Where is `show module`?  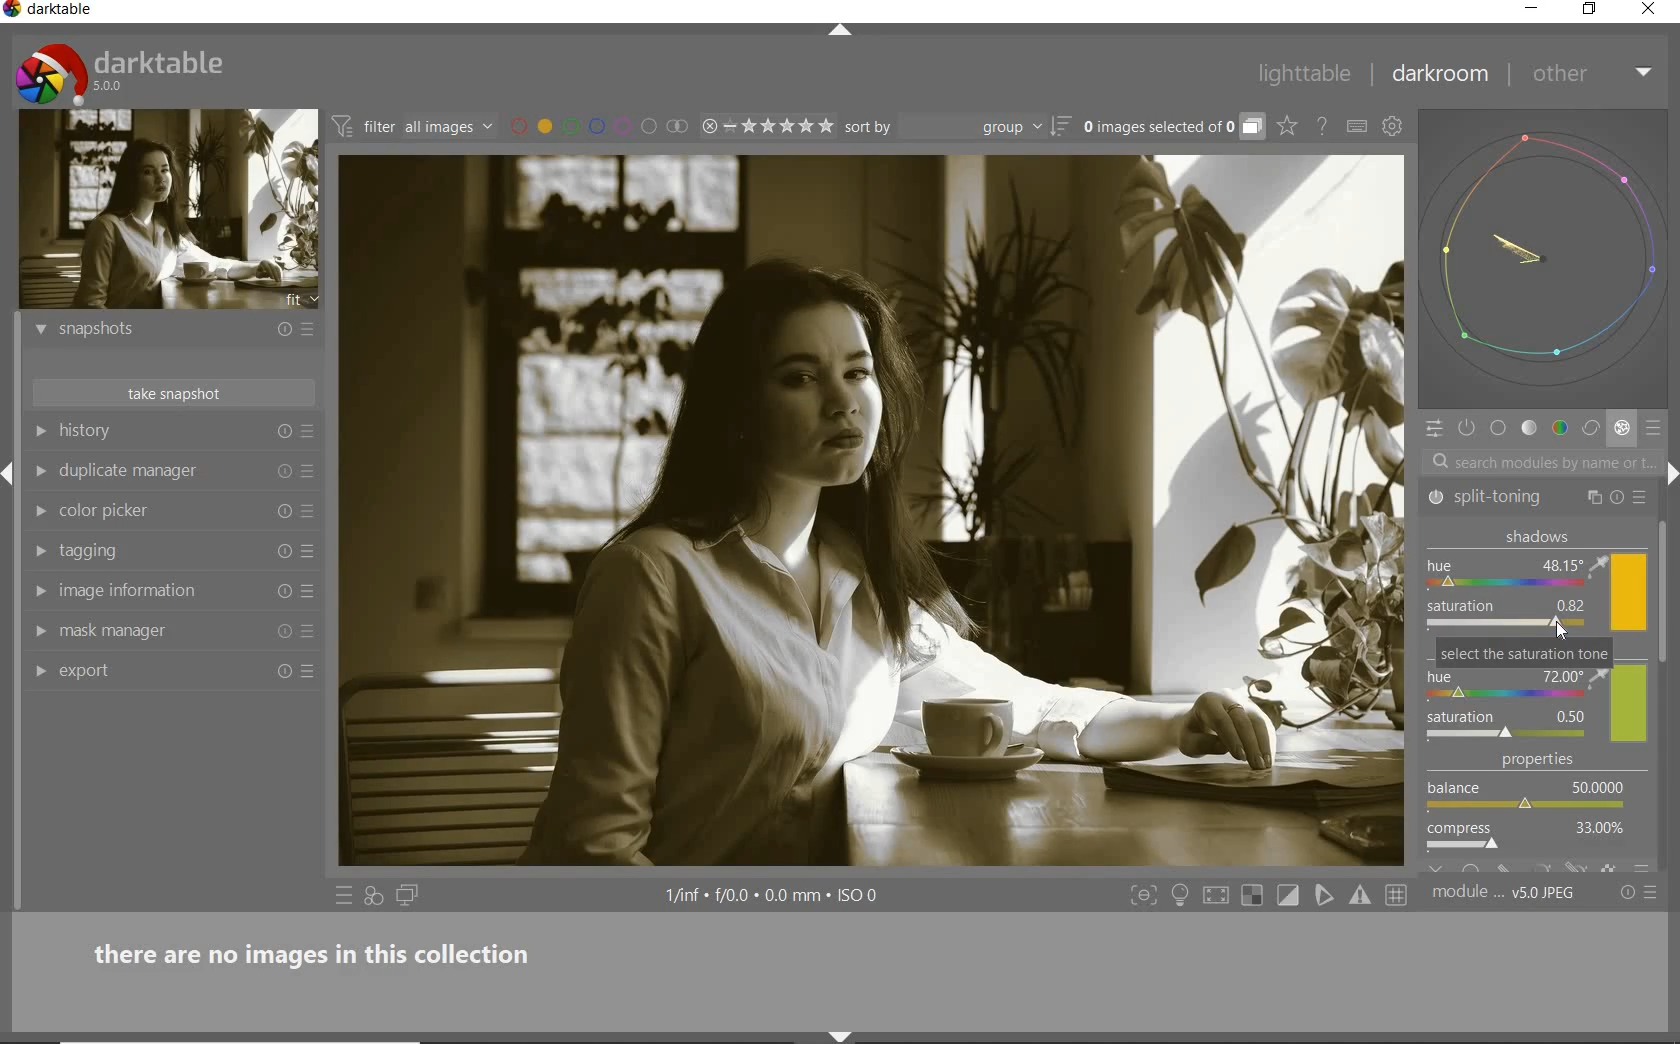
show module is located at coordinates (39, 632).